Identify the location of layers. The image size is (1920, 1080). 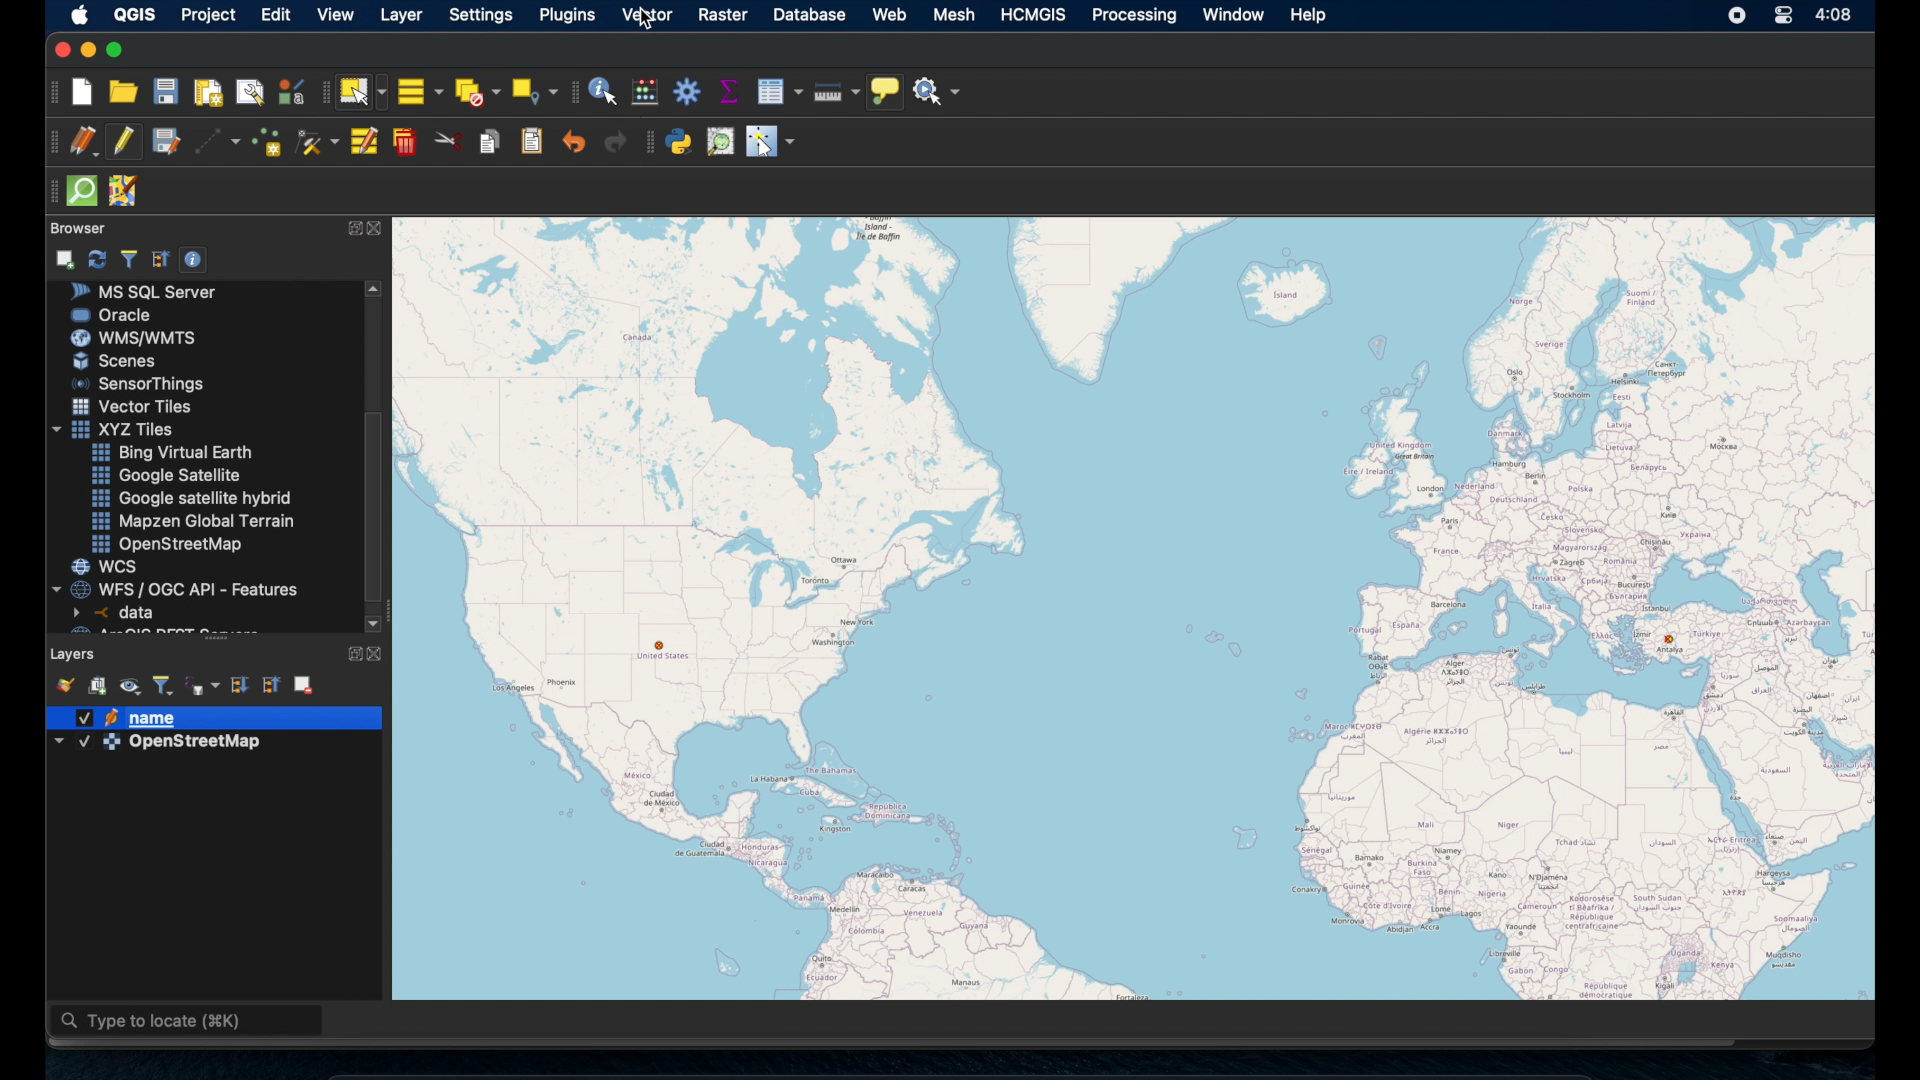
(74, 652).